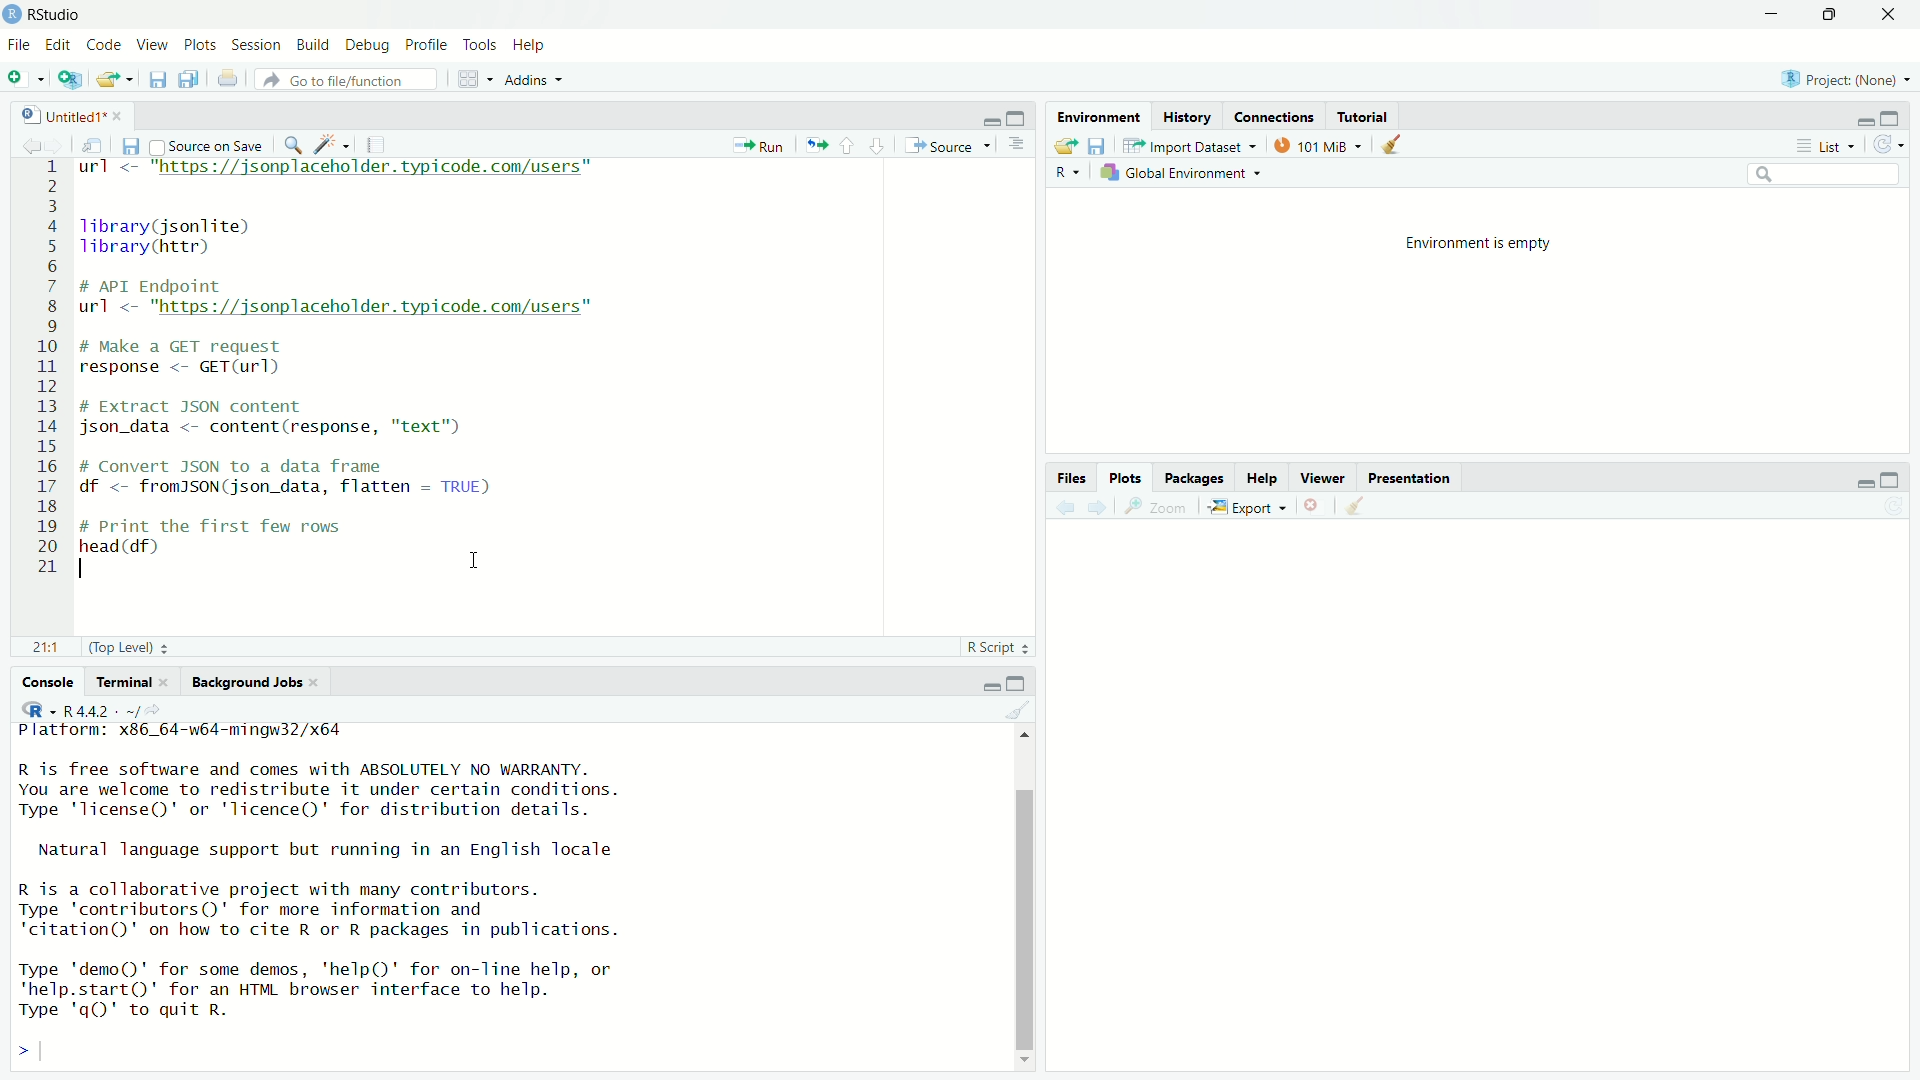 The width and height of the screenshot is (1920, 1080). I want to click on Debug, so click(366, 45).